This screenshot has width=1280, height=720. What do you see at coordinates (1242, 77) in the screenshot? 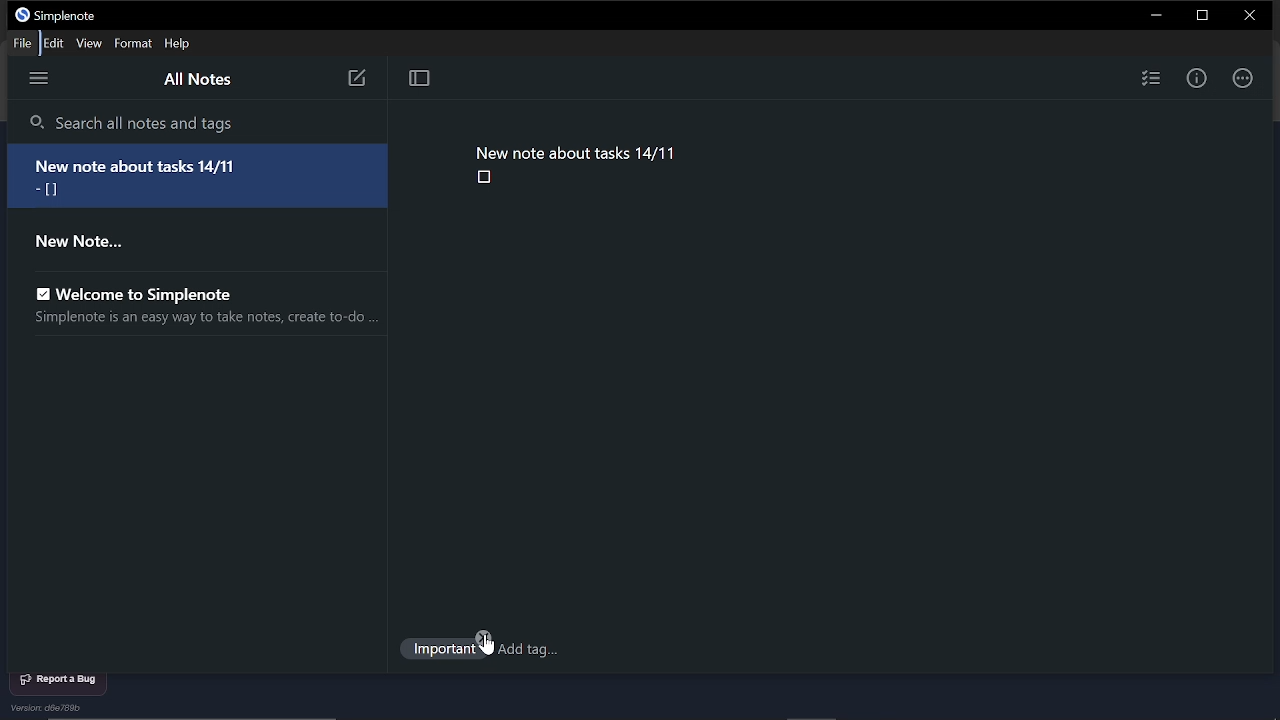
I see `Actions` at bounding box center [1242, 77].